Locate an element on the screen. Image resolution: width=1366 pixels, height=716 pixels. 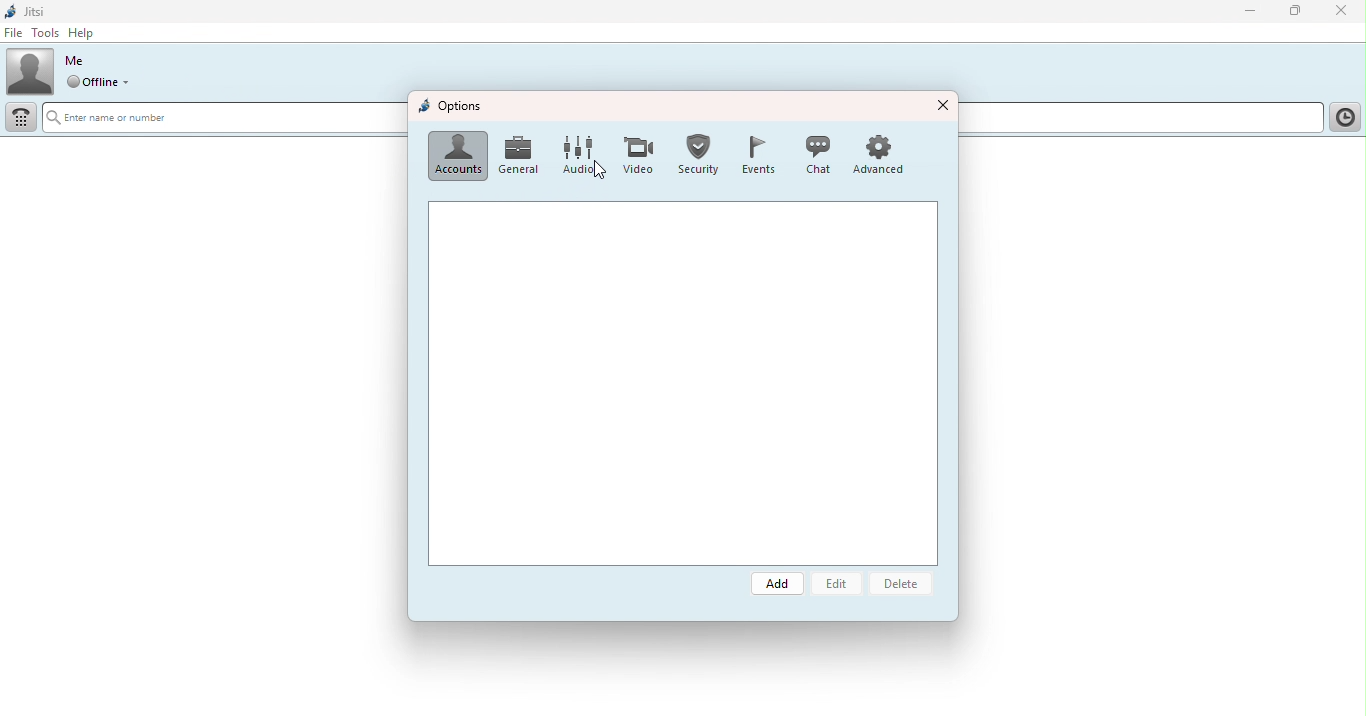
Close is located at coordinates (1340, 12).